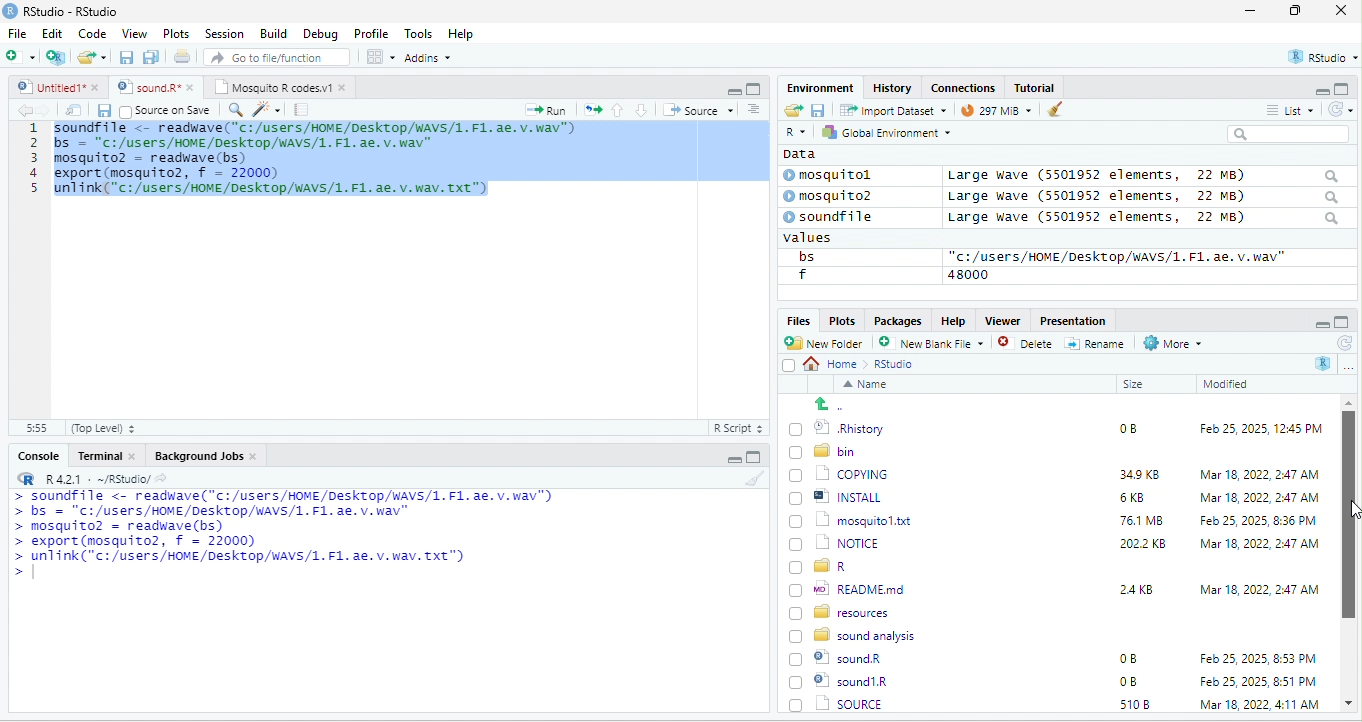  Describe the element at coordinates (153, 58) in the screenshot. I see `save as` at that location.